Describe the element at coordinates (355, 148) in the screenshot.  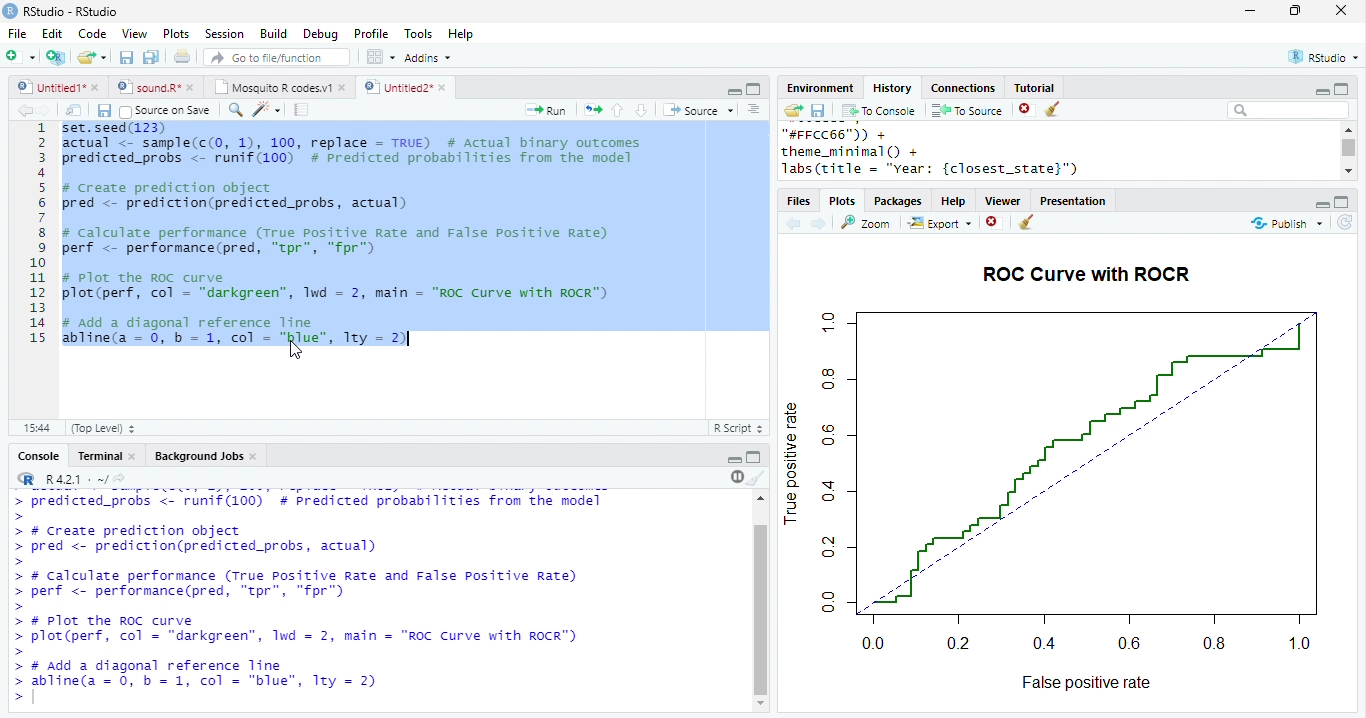
I see `set.seed(123) actual <- sample(c(0, 1), 100, replace = TRUE) # Actual binary outcomespredicted probs < runif(100) # Predicted probabilities from the model` at that location.